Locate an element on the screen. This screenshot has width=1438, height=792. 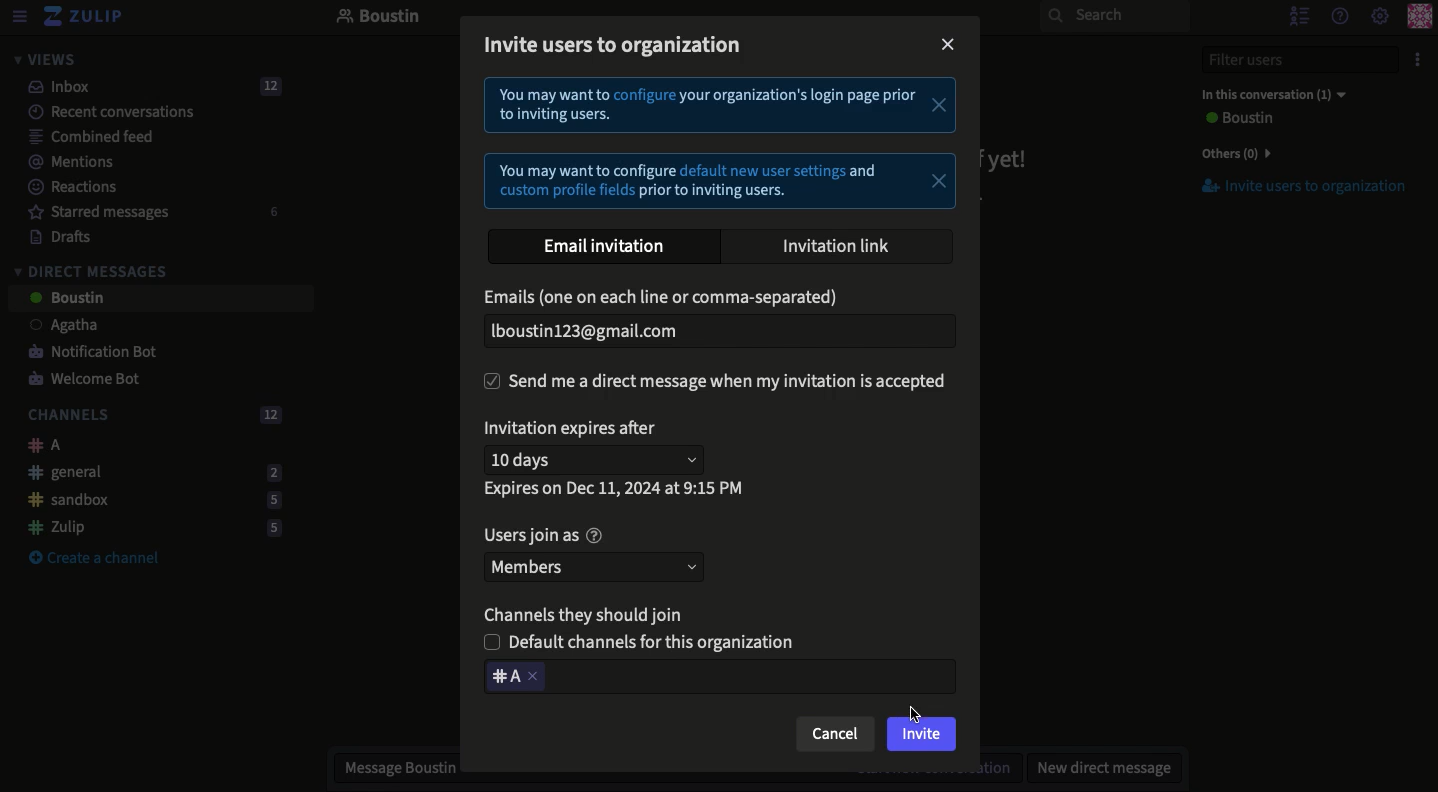
Drafts is located at coordinates (51, 236).